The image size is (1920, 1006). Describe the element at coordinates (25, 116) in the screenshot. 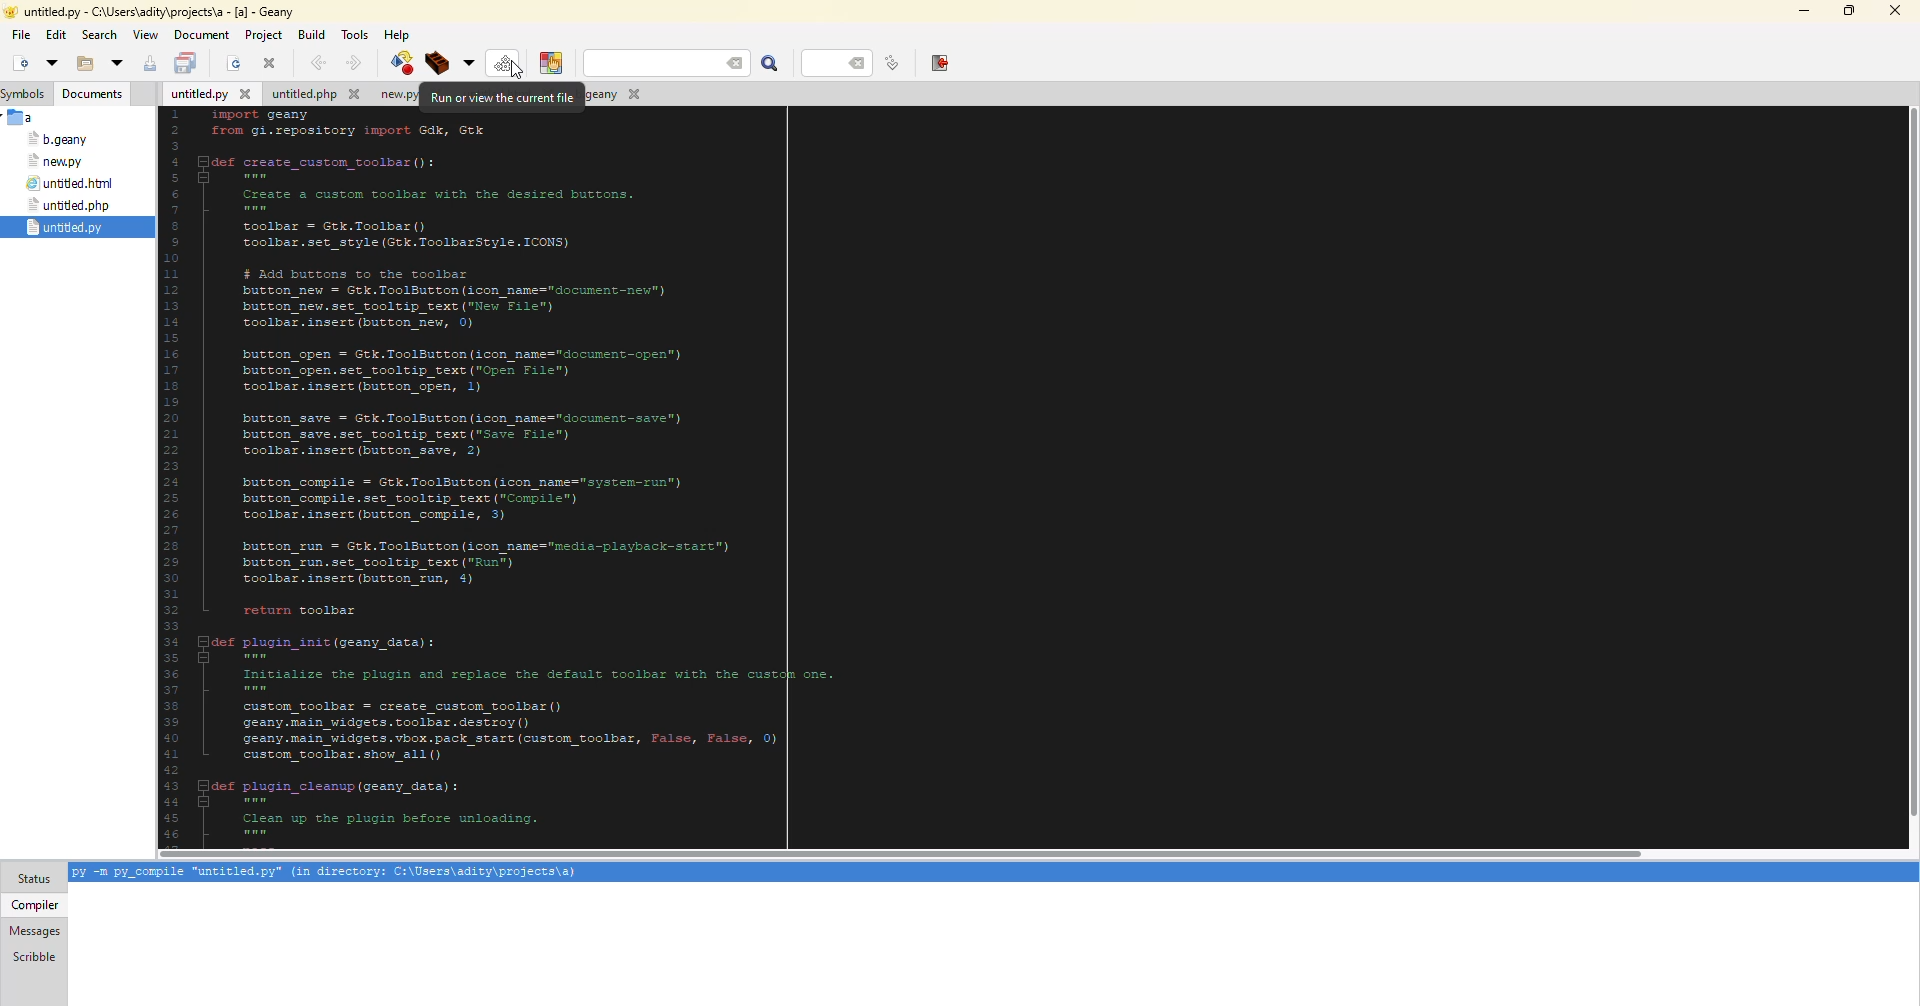

I see `a` at that location.